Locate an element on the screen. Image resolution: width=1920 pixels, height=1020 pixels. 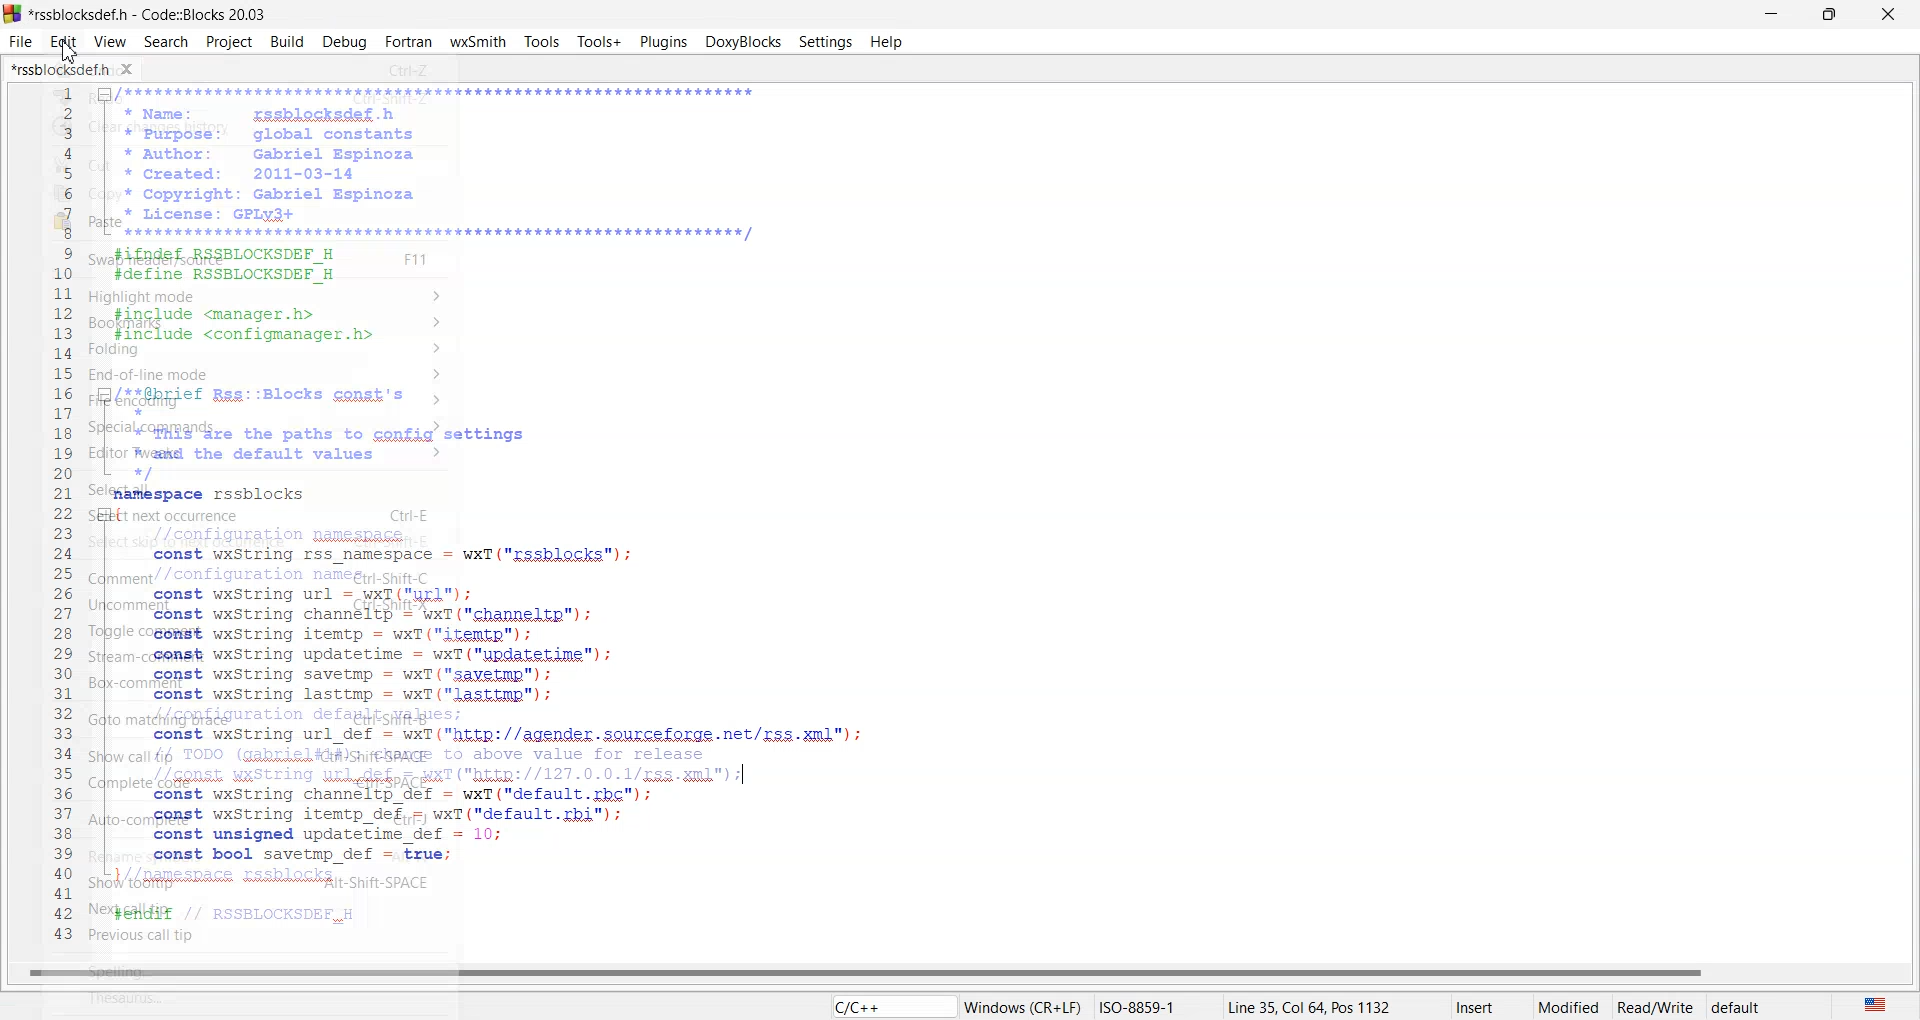
IDE CODE  is located at coordinates (507, 515).